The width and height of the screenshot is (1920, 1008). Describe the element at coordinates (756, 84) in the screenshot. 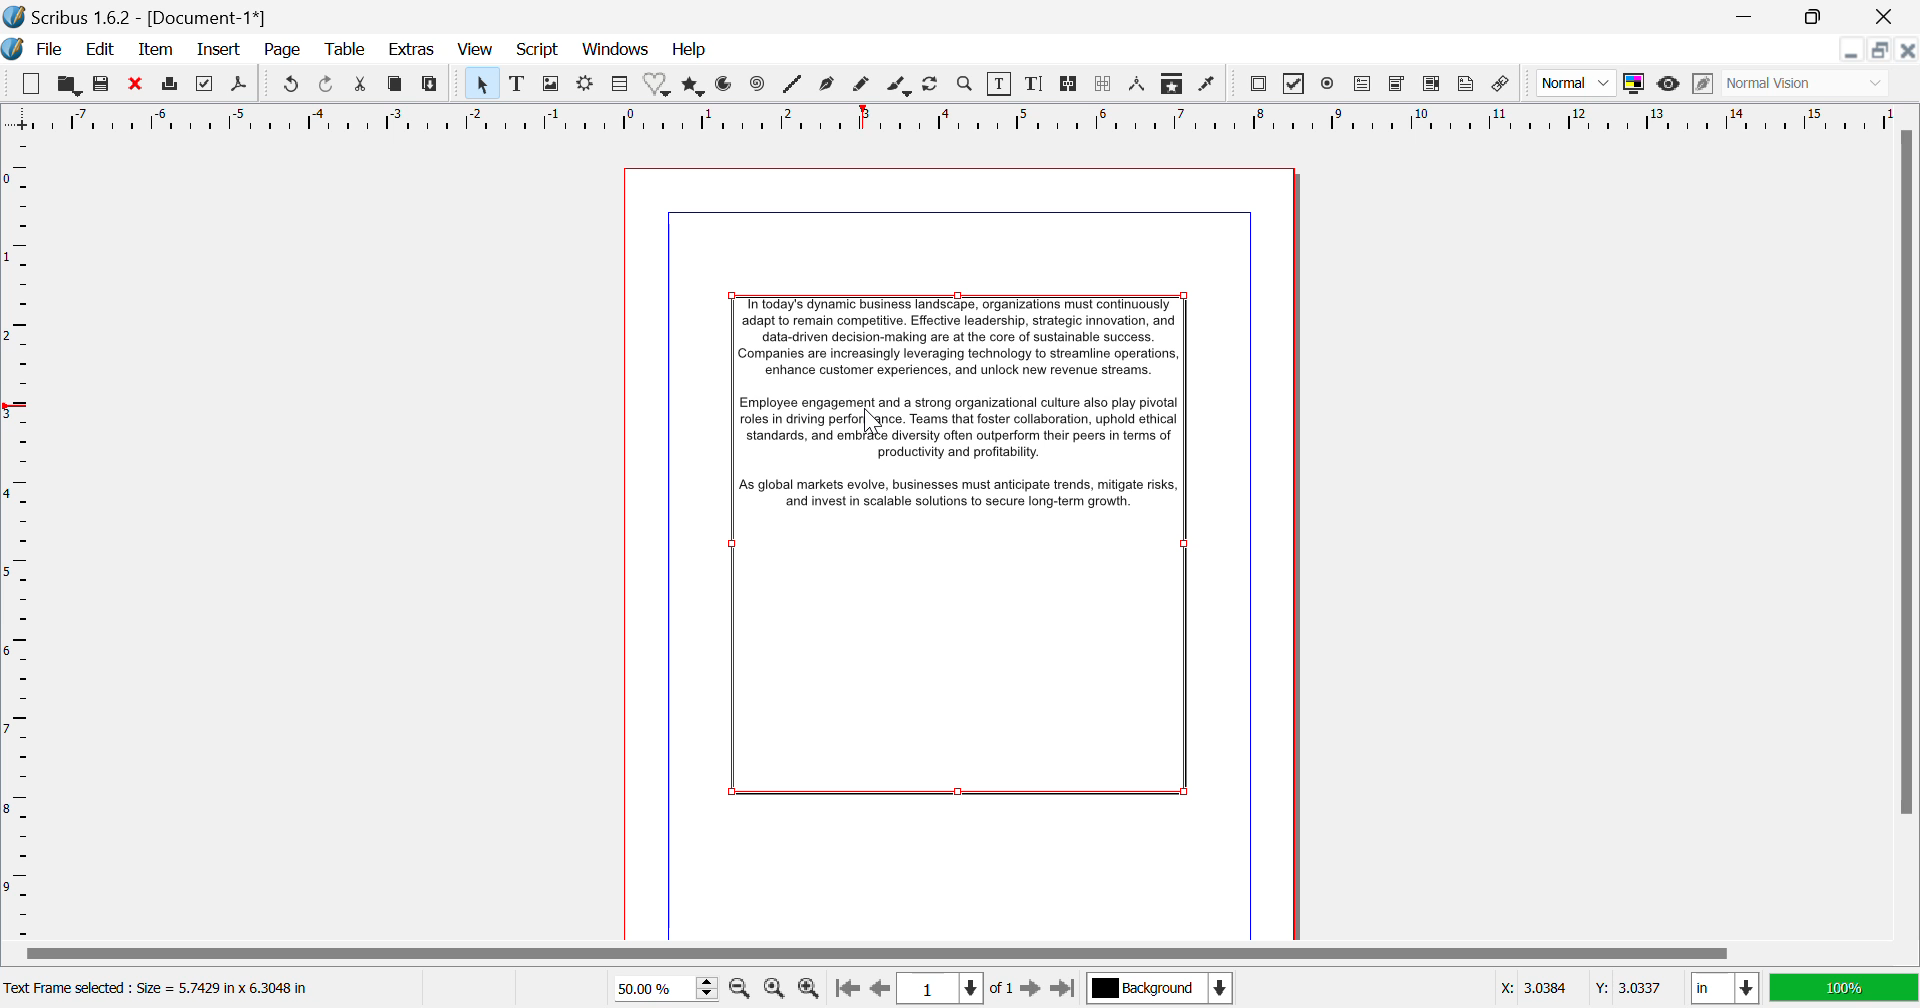

I see `Spiral` at that location.